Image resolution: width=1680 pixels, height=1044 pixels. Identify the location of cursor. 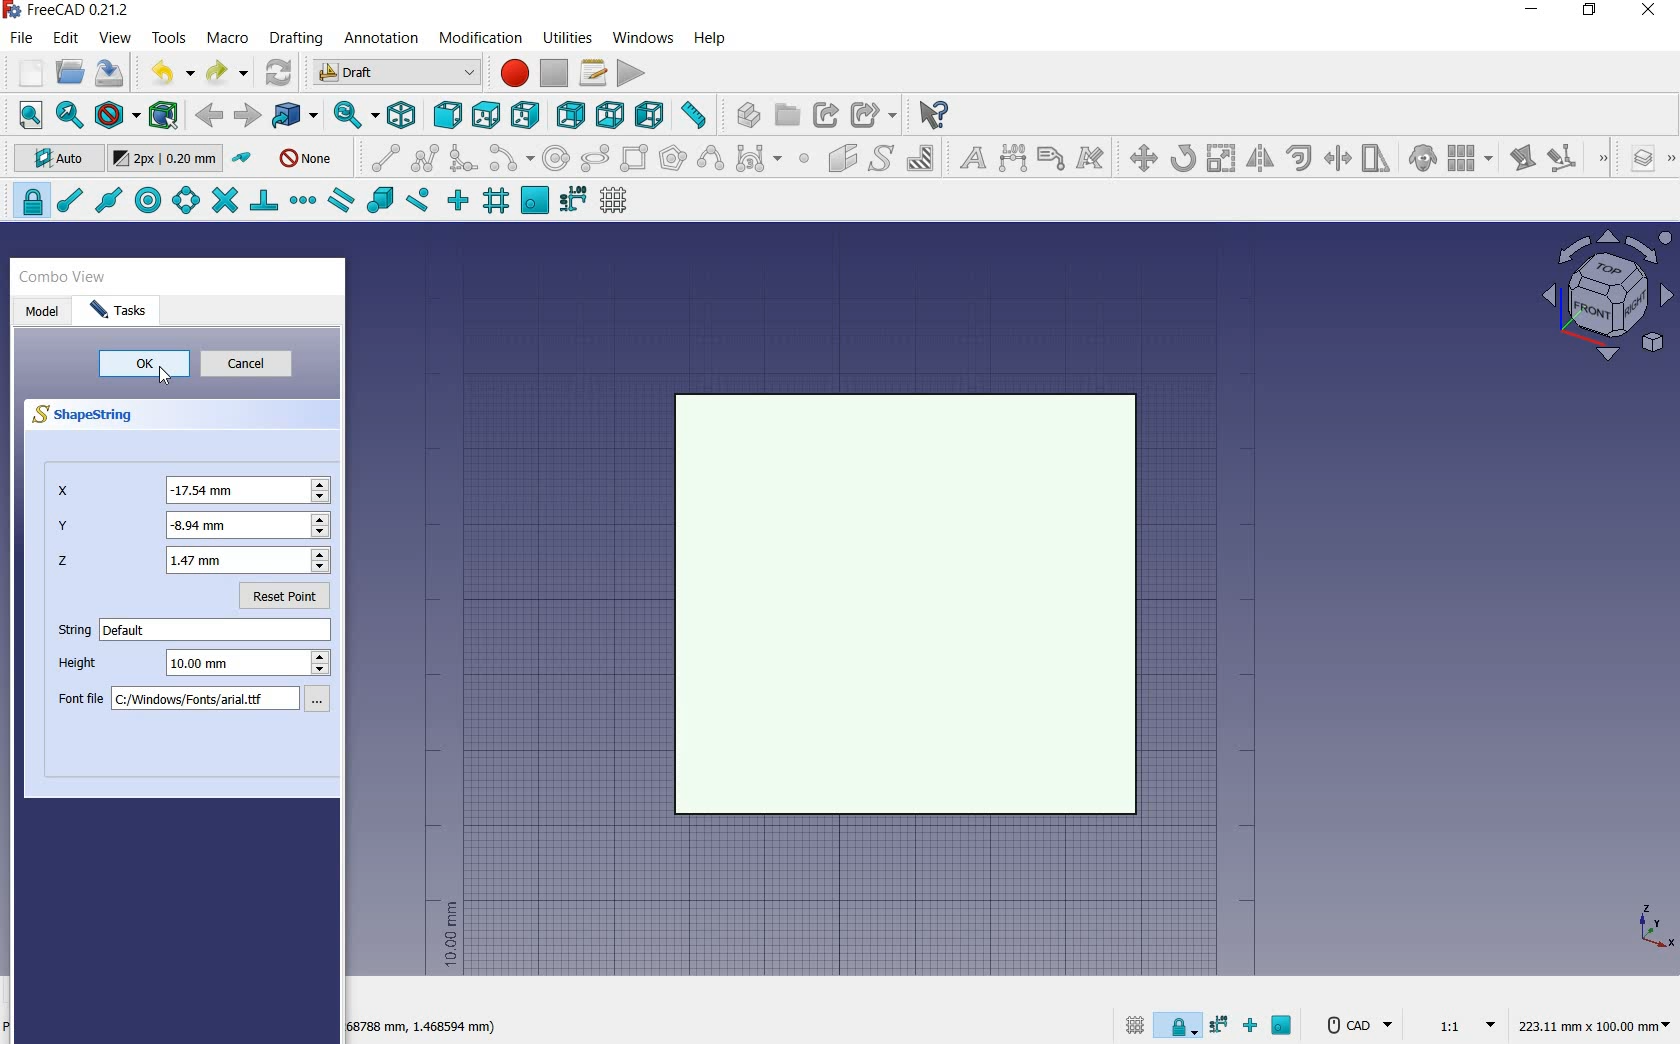
(167, 380).